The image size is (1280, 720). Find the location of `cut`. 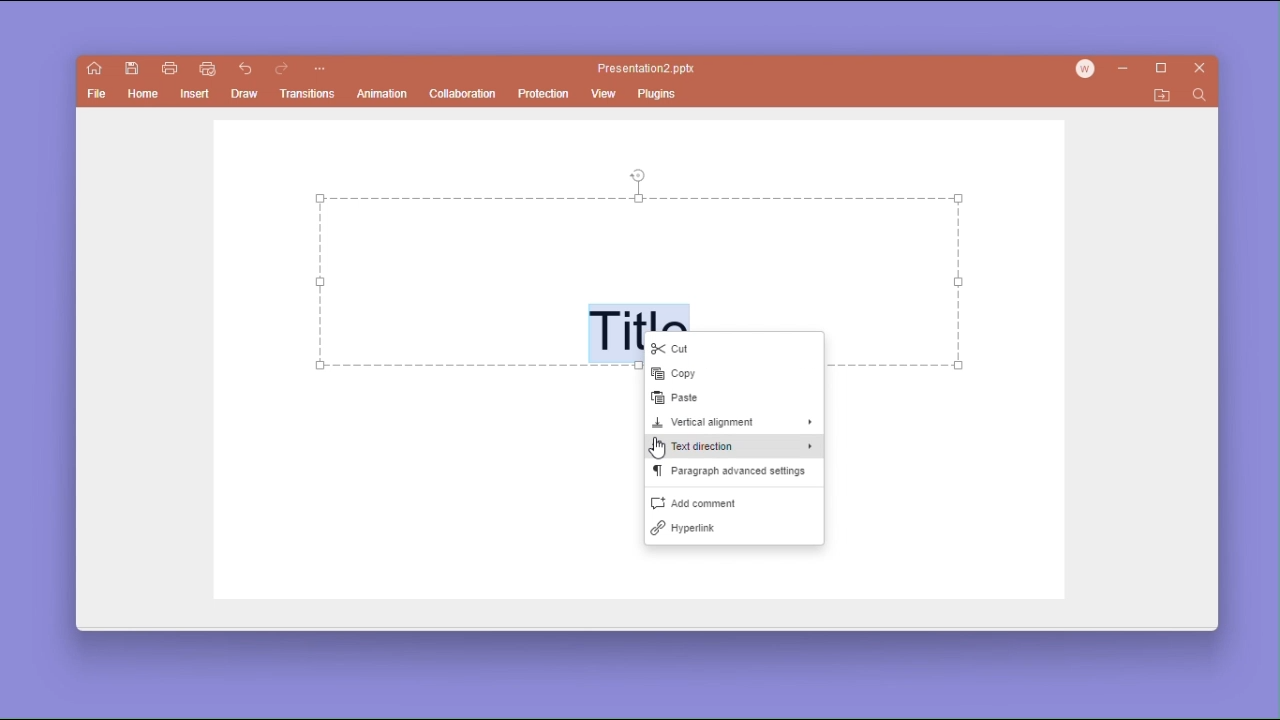

cut is located at coordinates (736, 350).